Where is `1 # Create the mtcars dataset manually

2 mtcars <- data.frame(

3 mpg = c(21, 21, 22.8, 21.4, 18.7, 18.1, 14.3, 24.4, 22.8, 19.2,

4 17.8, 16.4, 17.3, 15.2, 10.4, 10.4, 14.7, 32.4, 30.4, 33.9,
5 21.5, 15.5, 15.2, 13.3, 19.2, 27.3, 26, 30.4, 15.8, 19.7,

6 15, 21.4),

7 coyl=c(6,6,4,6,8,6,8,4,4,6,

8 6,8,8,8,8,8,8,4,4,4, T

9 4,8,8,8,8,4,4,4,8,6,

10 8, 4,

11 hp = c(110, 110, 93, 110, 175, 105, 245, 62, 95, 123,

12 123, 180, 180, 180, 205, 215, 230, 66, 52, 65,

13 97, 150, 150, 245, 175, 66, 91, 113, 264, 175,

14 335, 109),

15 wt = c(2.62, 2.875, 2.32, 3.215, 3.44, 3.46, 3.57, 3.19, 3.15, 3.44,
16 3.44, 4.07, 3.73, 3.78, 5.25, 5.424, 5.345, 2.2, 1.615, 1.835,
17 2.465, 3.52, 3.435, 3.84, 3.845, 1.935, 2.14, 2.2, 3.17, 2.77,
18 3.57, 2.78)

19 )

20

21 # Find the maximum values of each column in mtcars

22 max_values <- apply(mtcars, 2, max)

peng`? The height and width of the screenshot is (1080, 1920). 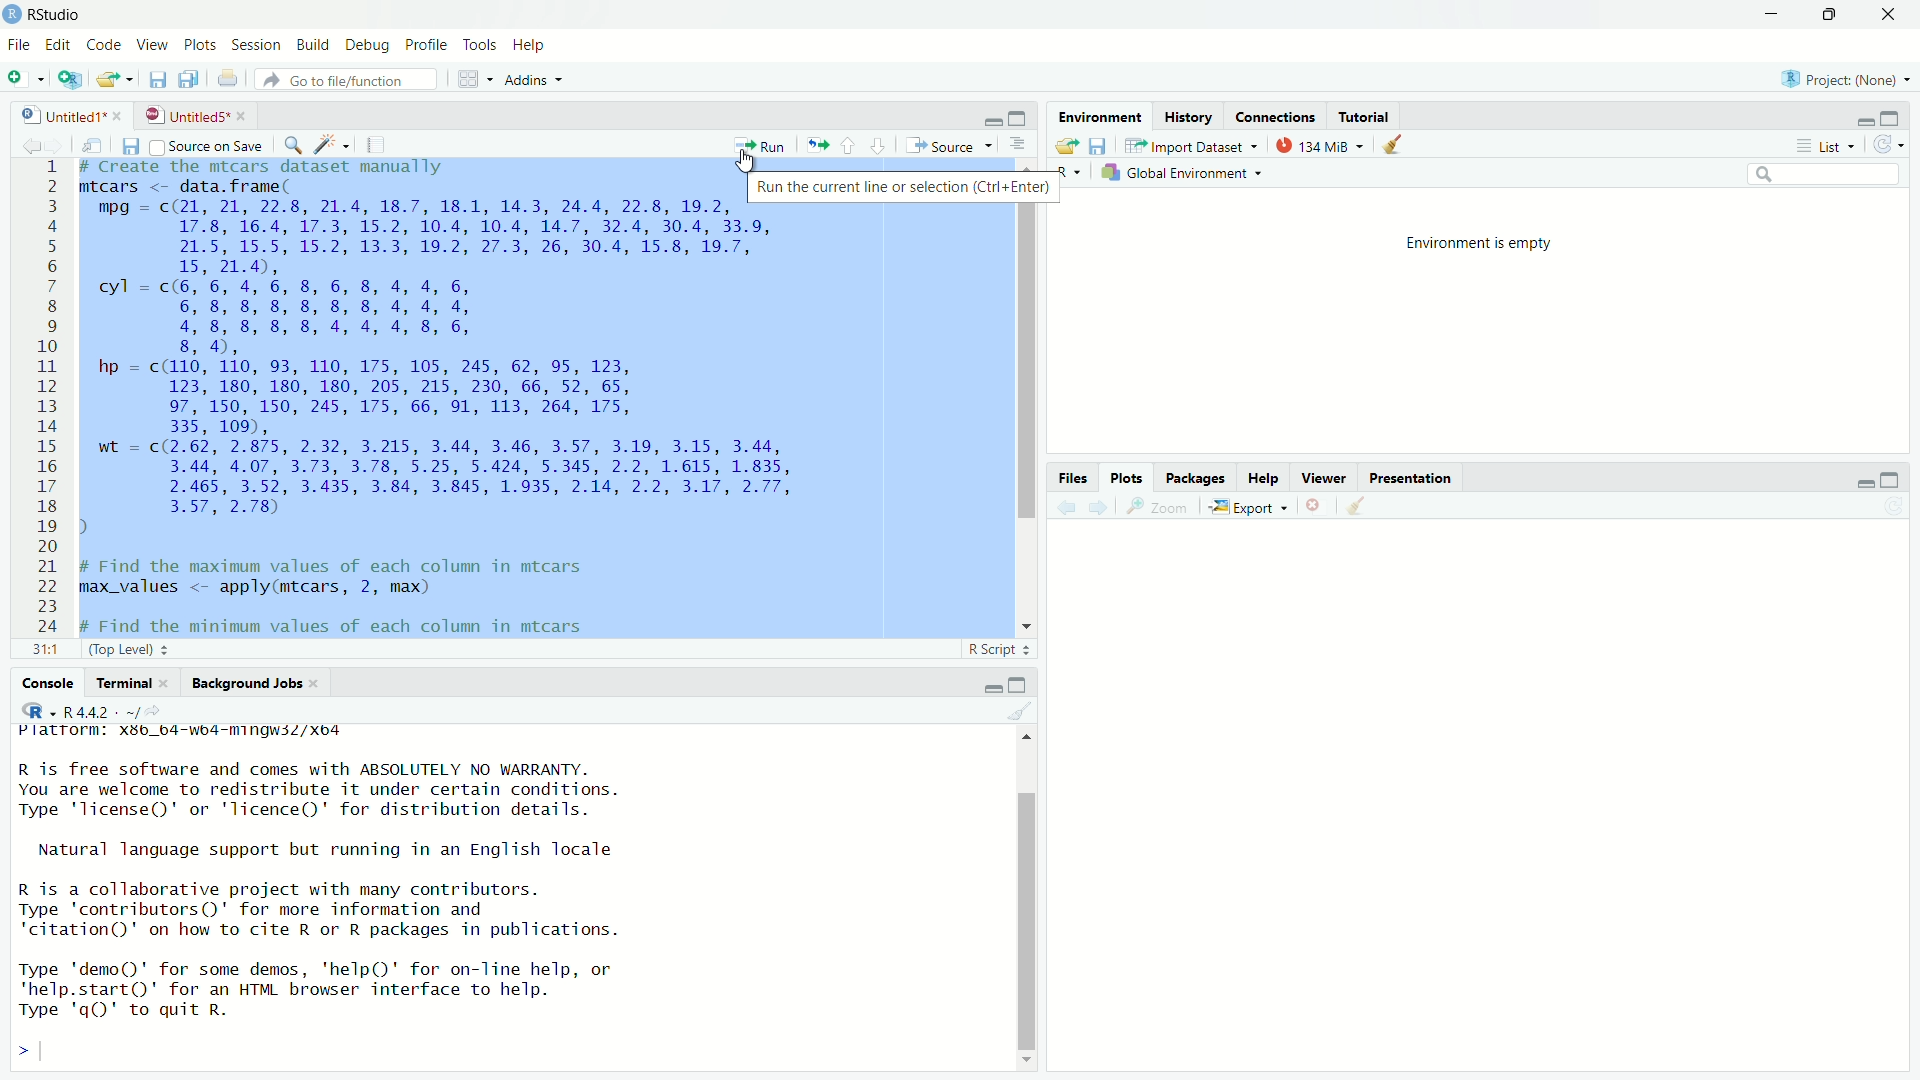
1 # Create the mtcars dataset manually

2 mtcars <- data.frame(

3 mpg = c(21, 21, 22.8, 21.4, 18.7, 18.1, 14.3, 24.4, 22.8, 19.2,

4 17.8, 16.4, 17.3, 15.2, 10.4, 10.4, 14.7, 32.4, 30.4, 33.9,
5 21.5, 15.5, 15.2, 13.3, 19.2, 27.3, 26, 30.4, 15.8, 19.7,

6 15, 21.4),

7 coyl=c(6,6,4,6,8,6,8,4,4,6,

8 6,8,8,8,8,8,8,4,4,4, T

9 4,8,8,8,8,4,4,4,8,6,

10 8, 4,

11 hp = c(110, 110, 93, 110, 175, 105, 245, 62, 95, 123,

12 123, 180, 180, 180, 205, 215, 230, 66, 52, 65,

13 97, 150, 150, 245, 175, 66, 91, 113, 264, 175,

14 335, 109),

15 wt = c(2.62, 2.875, 2.32, 3.215, 3.44, 3.46, 3.57, 3.19, 3.15, 3.44,
16 3.44, 4.07, 3.73, 3.78, 5.25, 5.424, 5.345, 2.2, 1.615, 1.835,
17 2.465, 3.52, 3.435, 3.84, 3.845, 1.935, 2.14, 2.2, 3.17, 2.77,
18 3.57, 2.78)

19 )

20

21 # Find the maximum values of each column in mtcars

22 max_values <- apply(mtcars, 2, max)

peng is located at coordinates (461, 396).